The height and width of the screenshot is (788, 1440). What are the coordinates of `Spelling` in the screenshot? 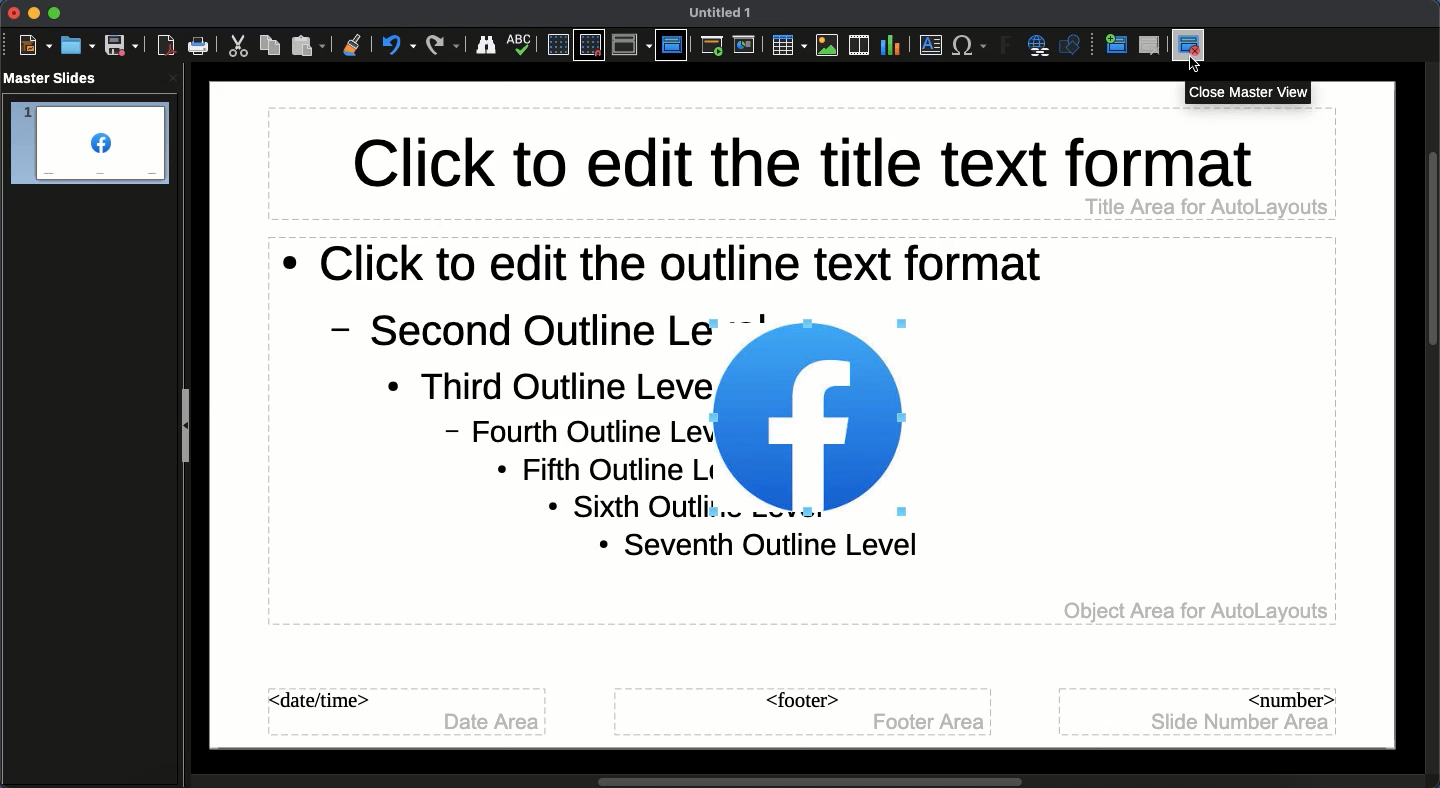 It's located at (522, 43).